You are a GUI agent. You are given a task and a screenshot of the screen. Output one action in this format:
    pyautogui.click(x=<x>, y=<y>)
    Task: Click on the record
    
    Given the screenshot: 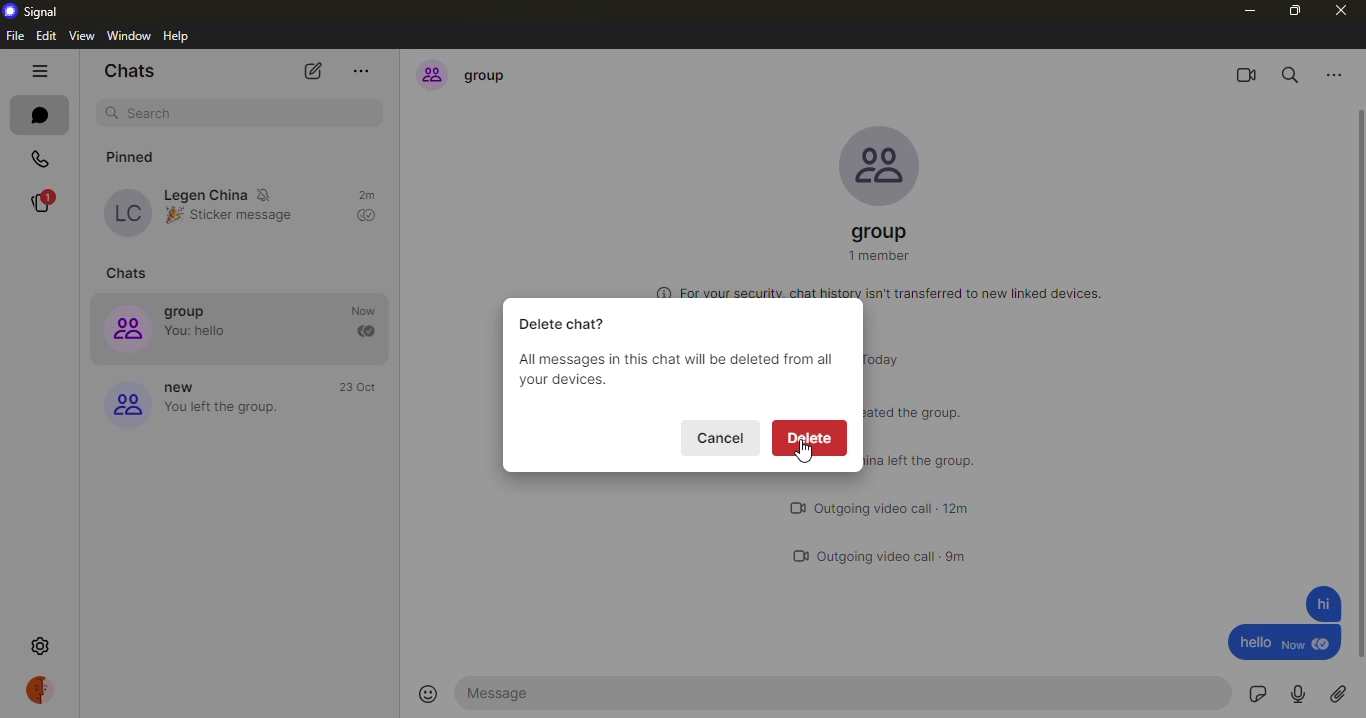 What is the action you would take?
    pyautogui.click(x=1297, y=695)
    